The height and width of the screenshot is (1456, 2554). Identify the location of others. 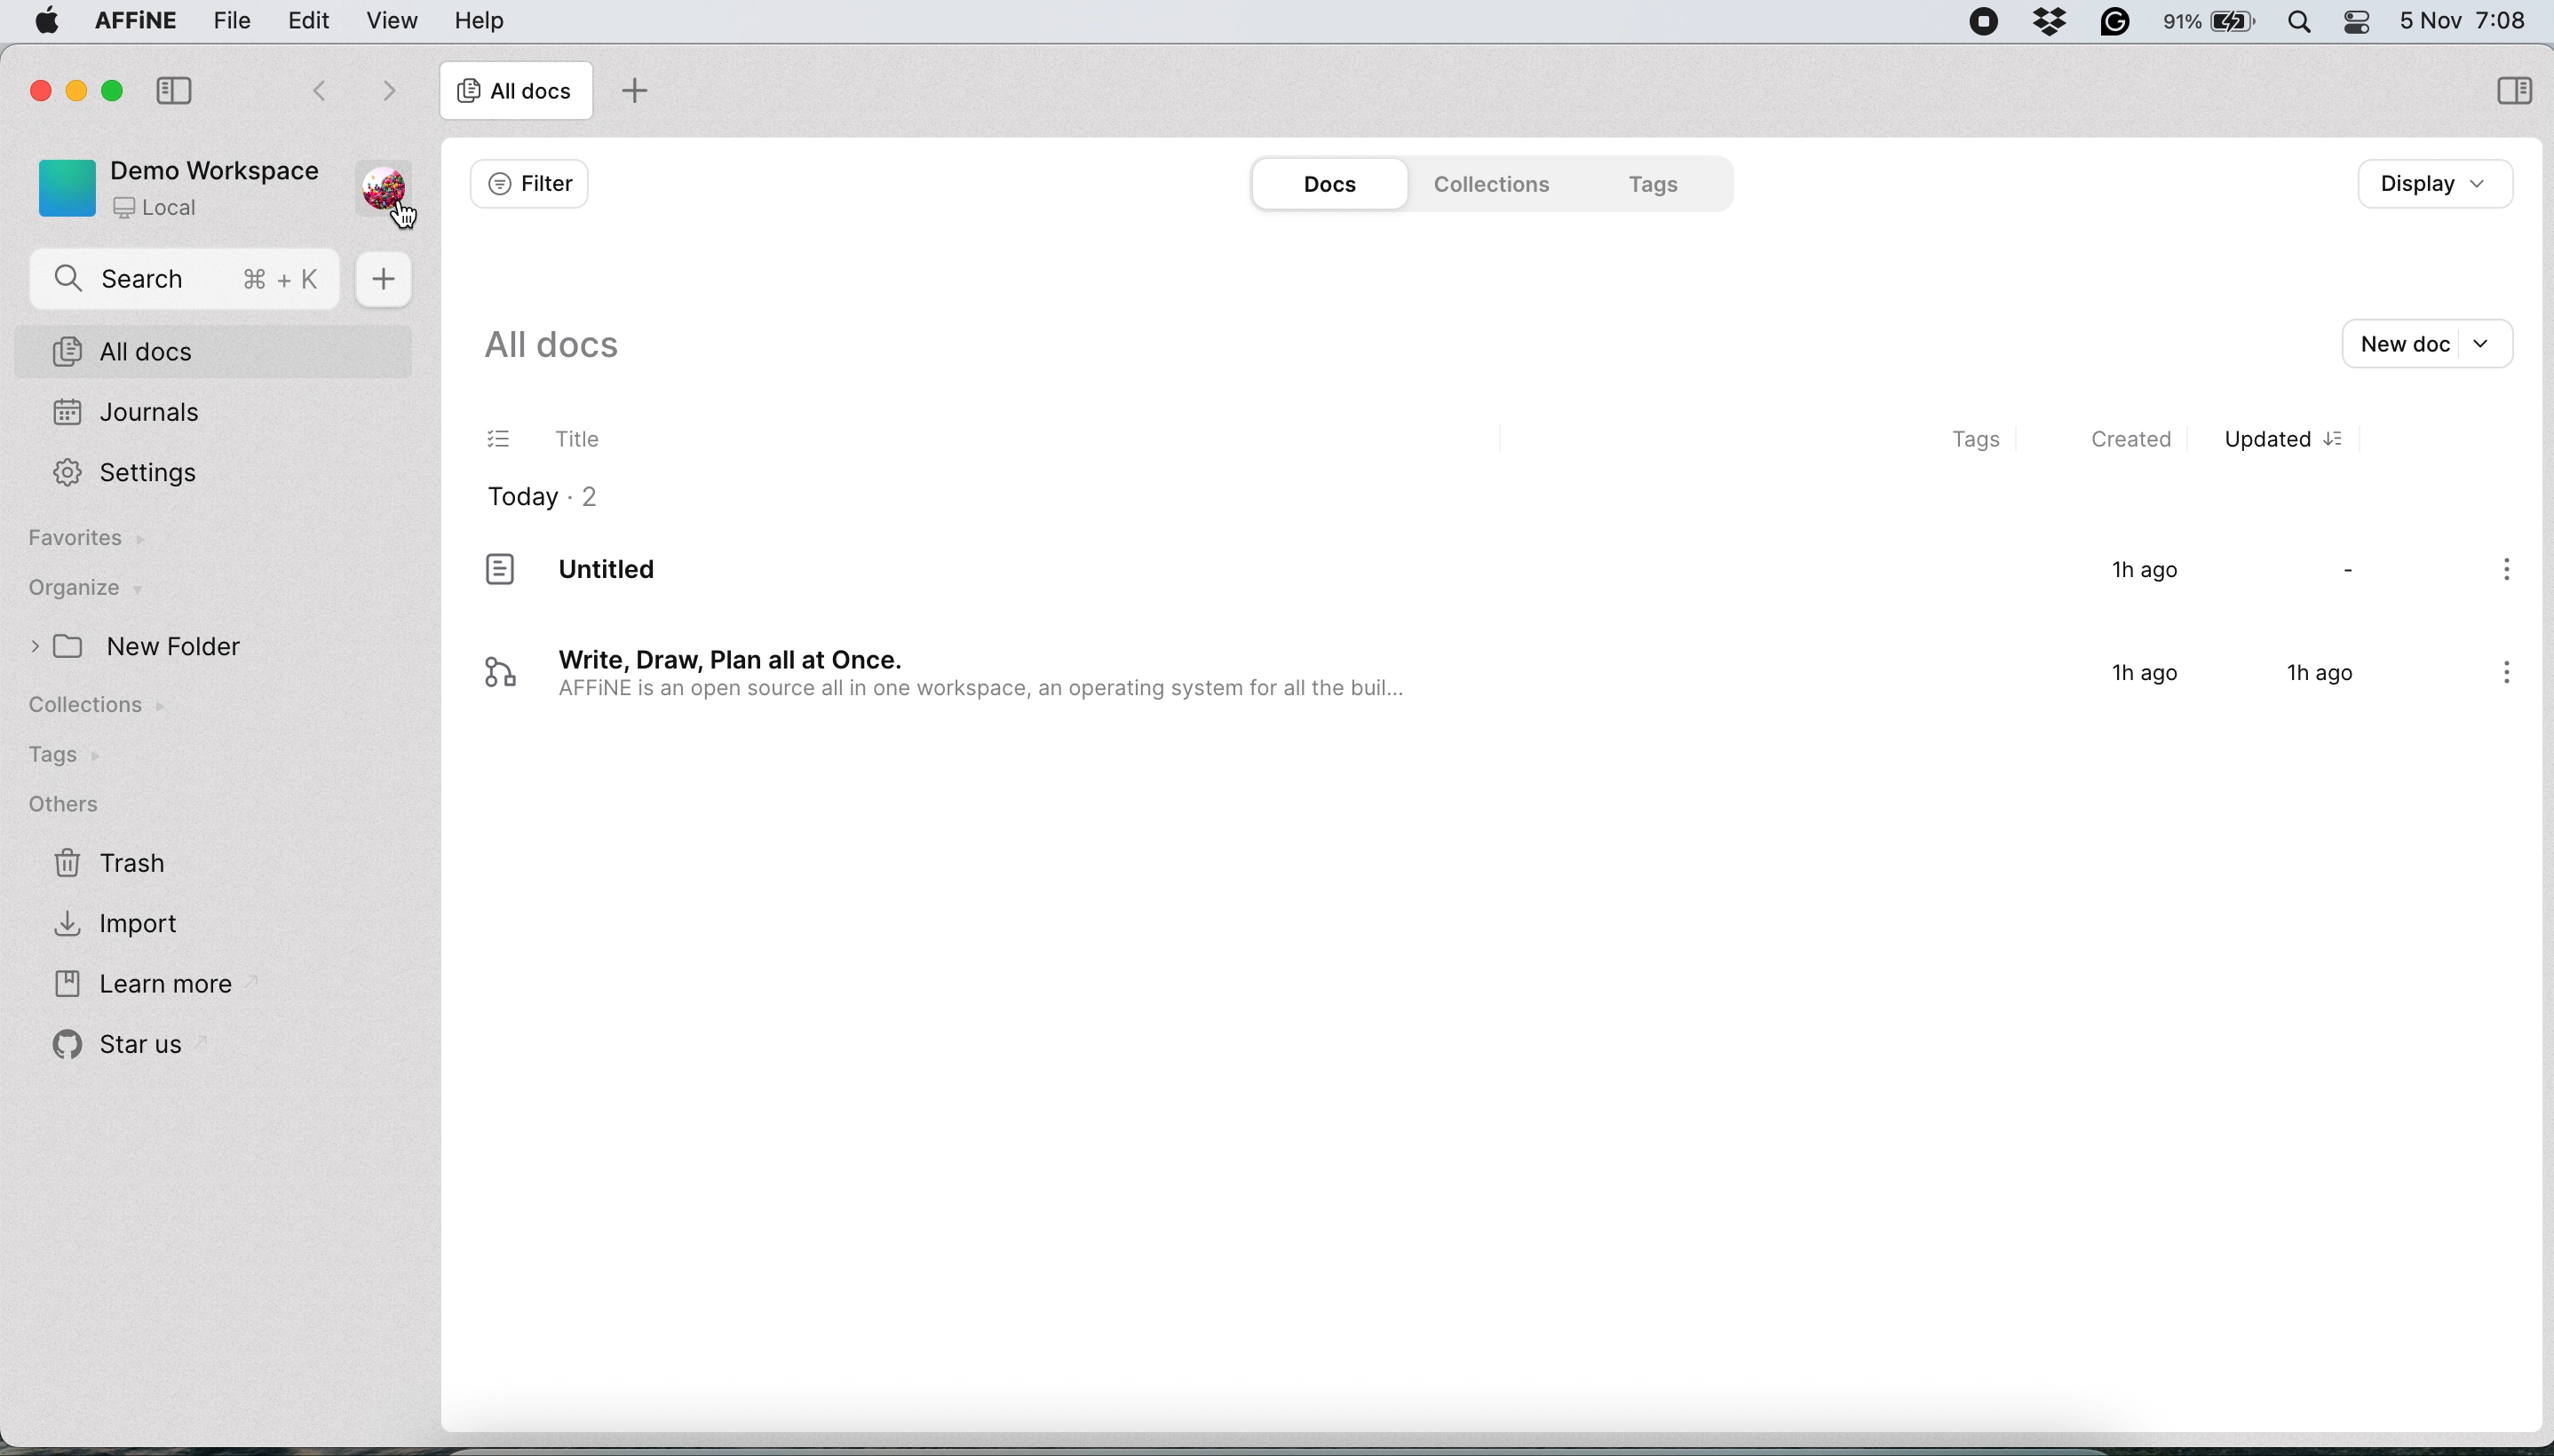
(80, 804).